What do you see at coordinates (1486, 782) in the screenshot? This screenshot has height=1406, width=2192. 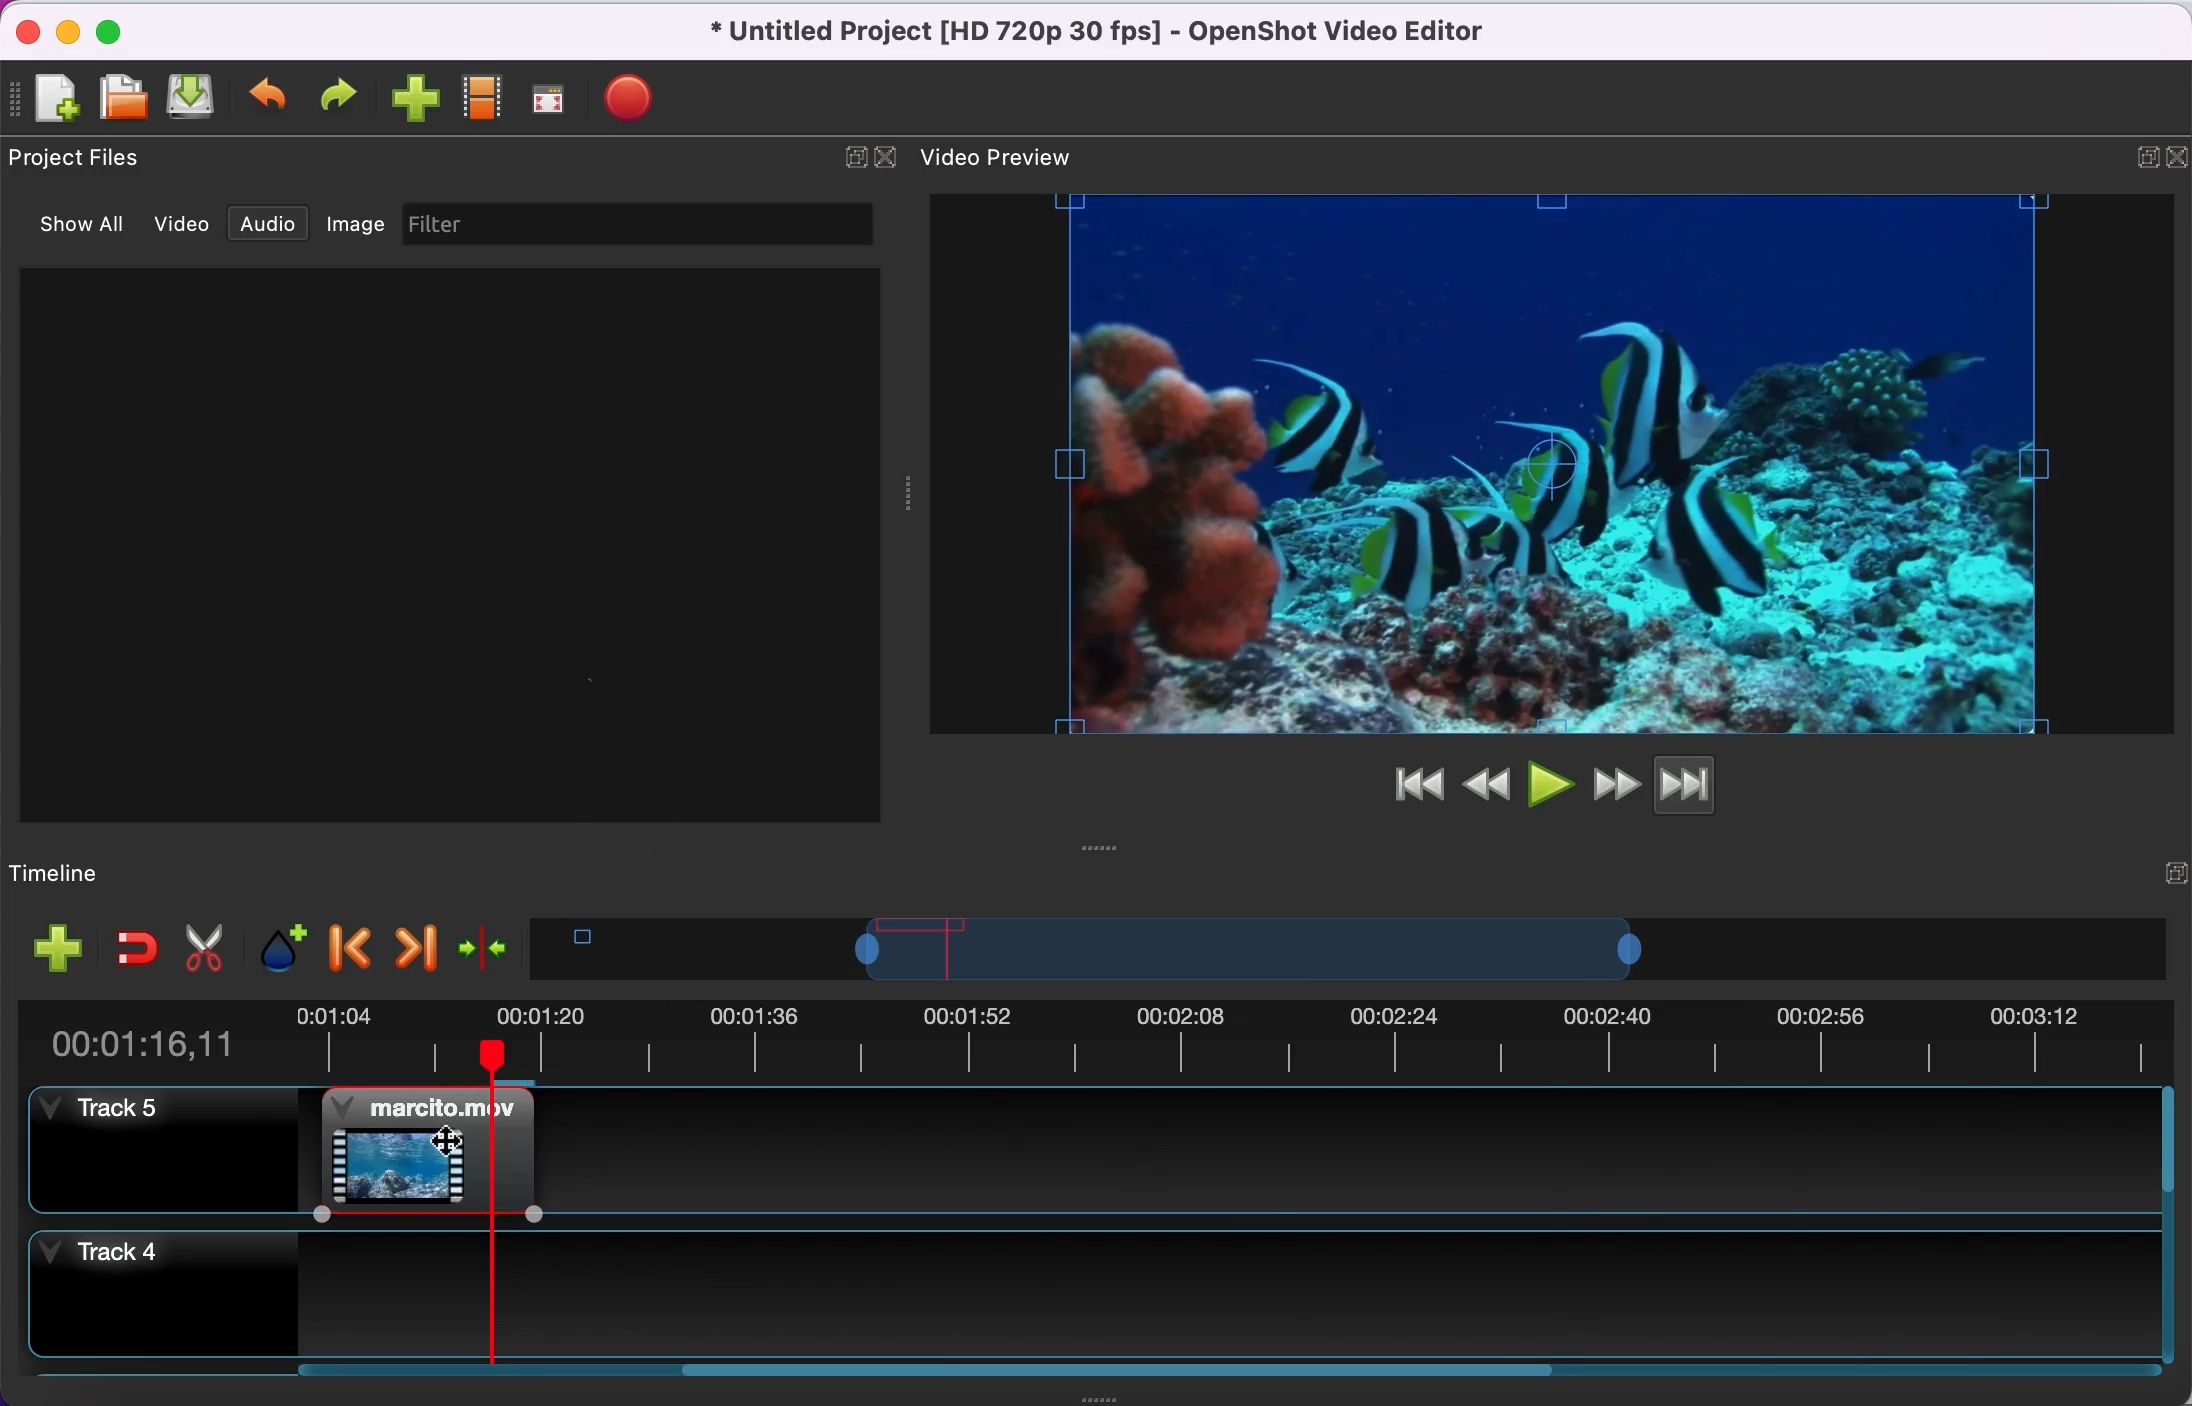 I see `rewind` at bounding box center [1486, 782].